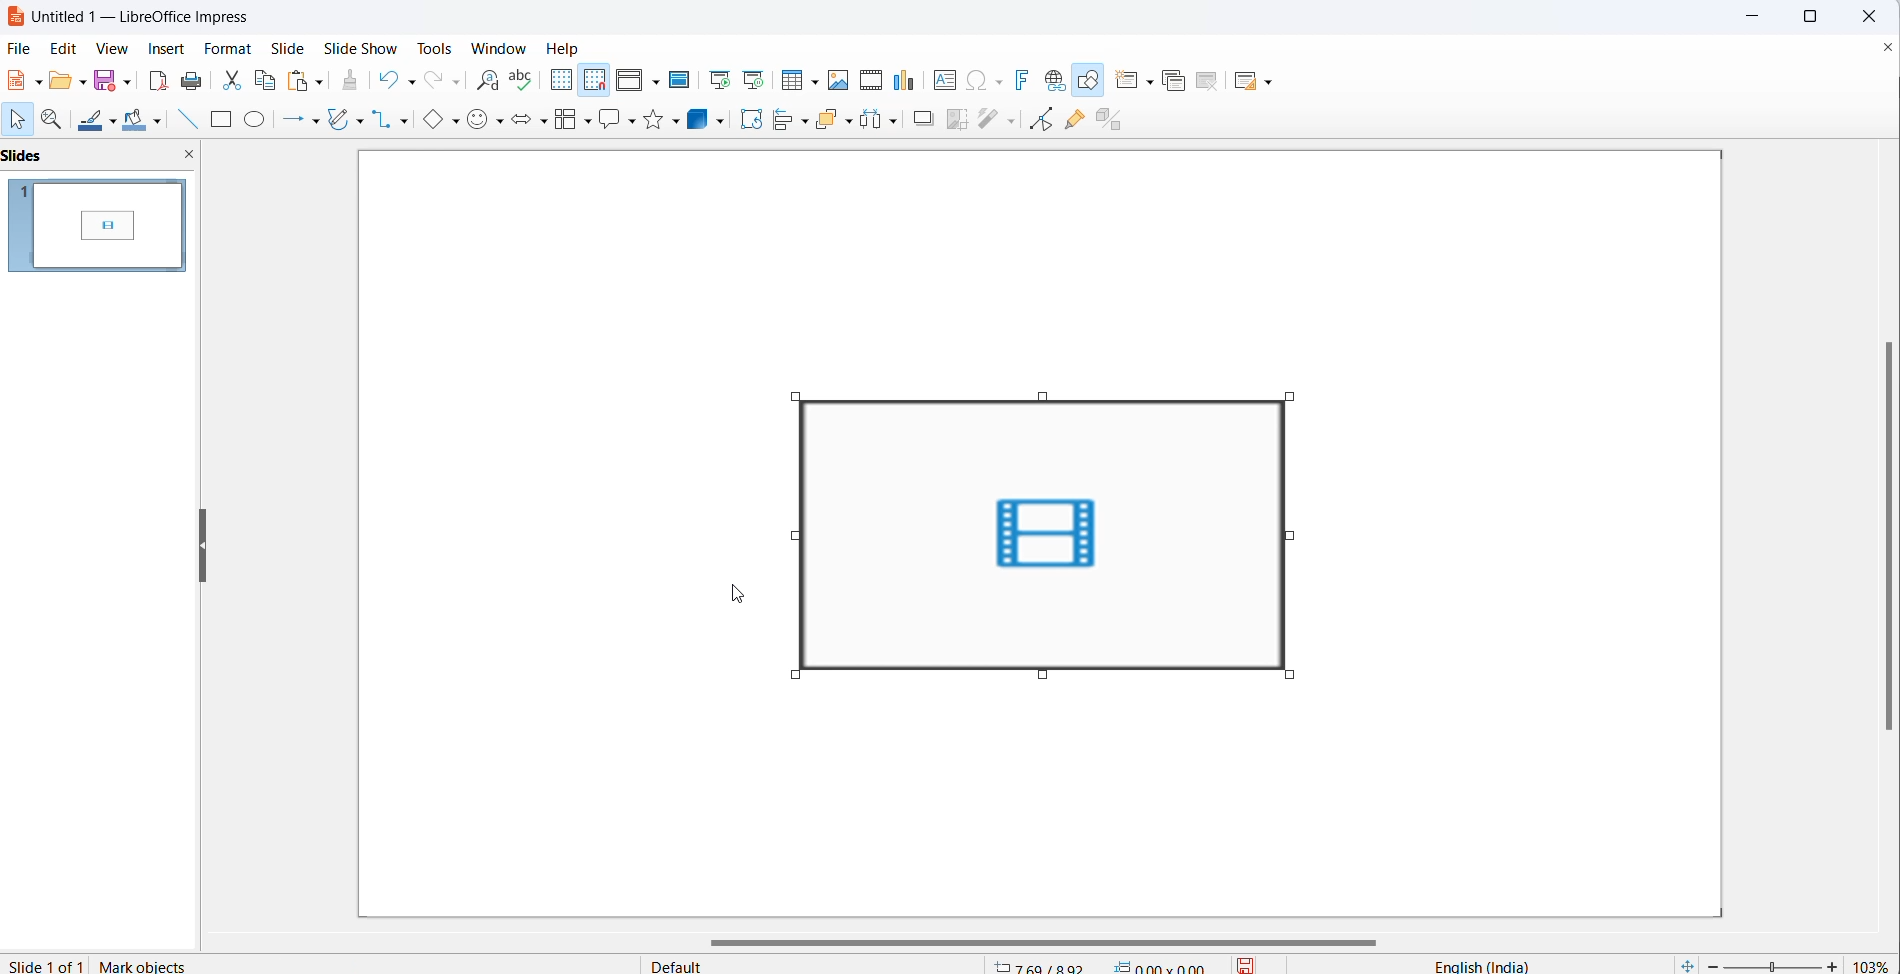 Image resolution: width=1900 pixels, height=974 pixels. Describe the element at coordinates (116, 47) in the screenshot. I see `view` at that location.